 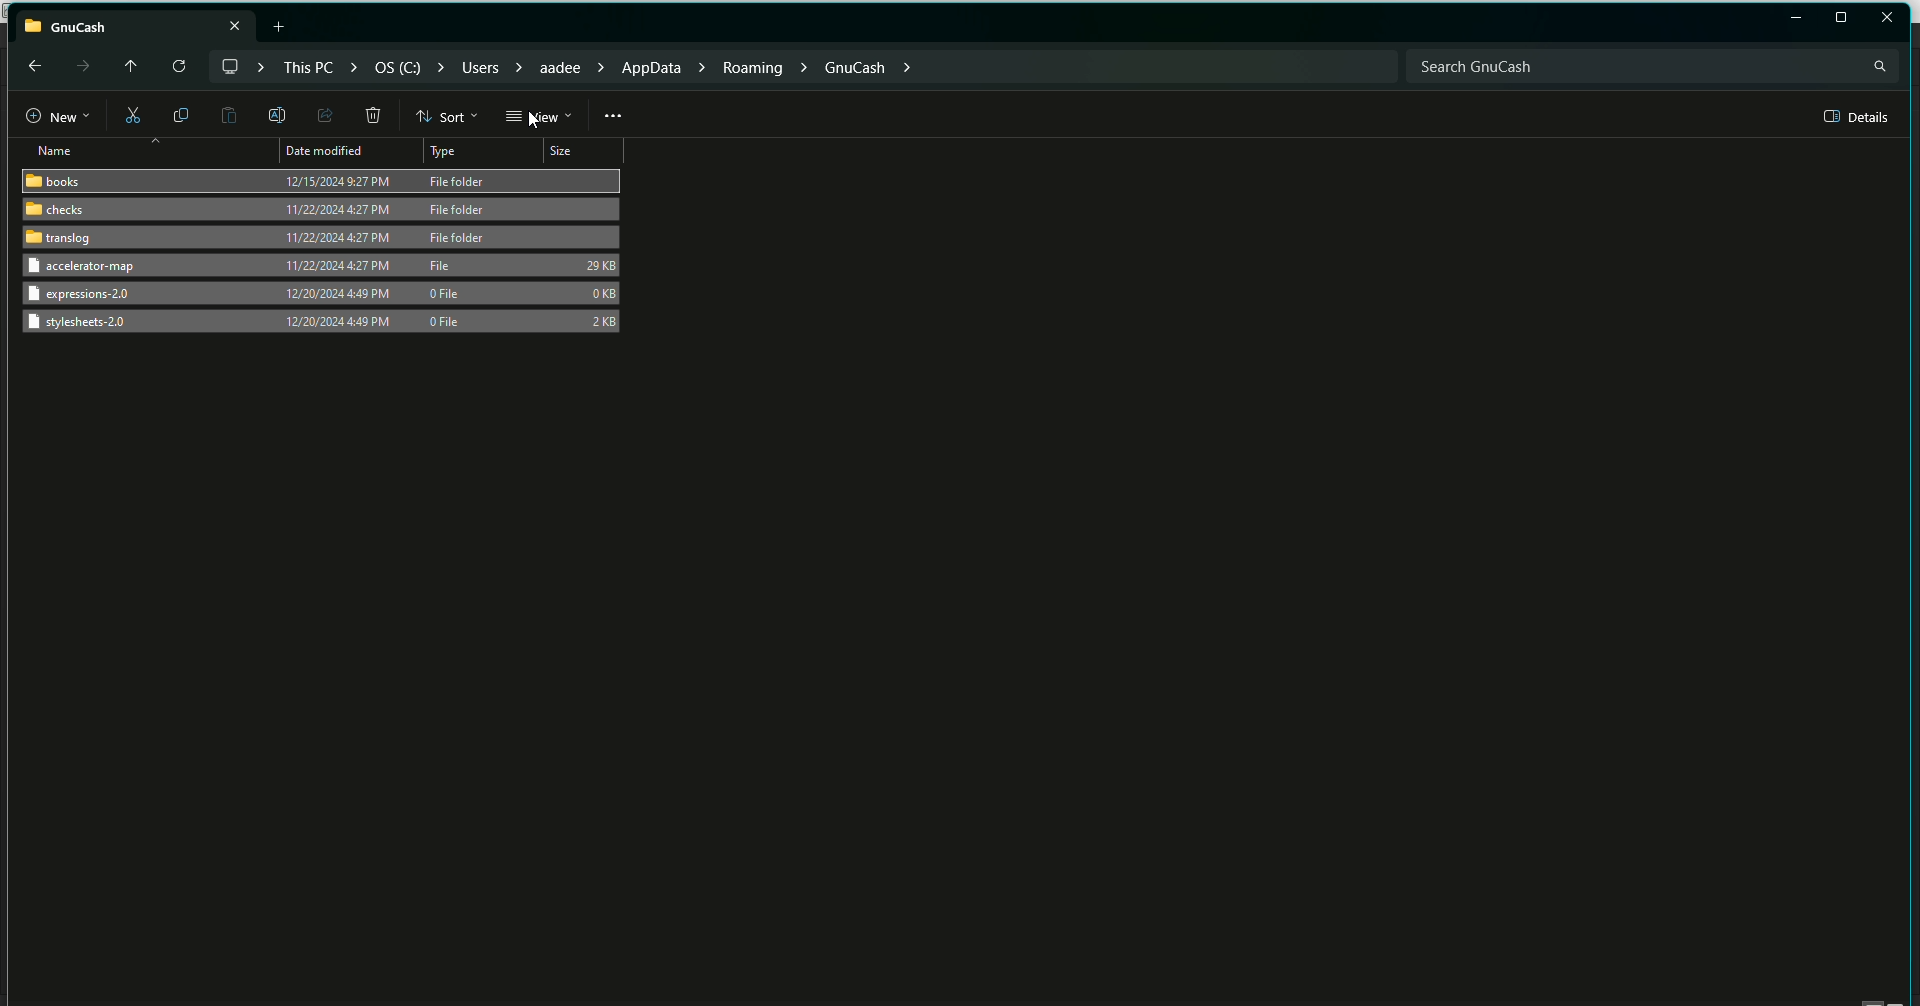 What do you see at coordinates (322, 114) in the screenshot?
I see `Share` at bounding box center [322, 114].